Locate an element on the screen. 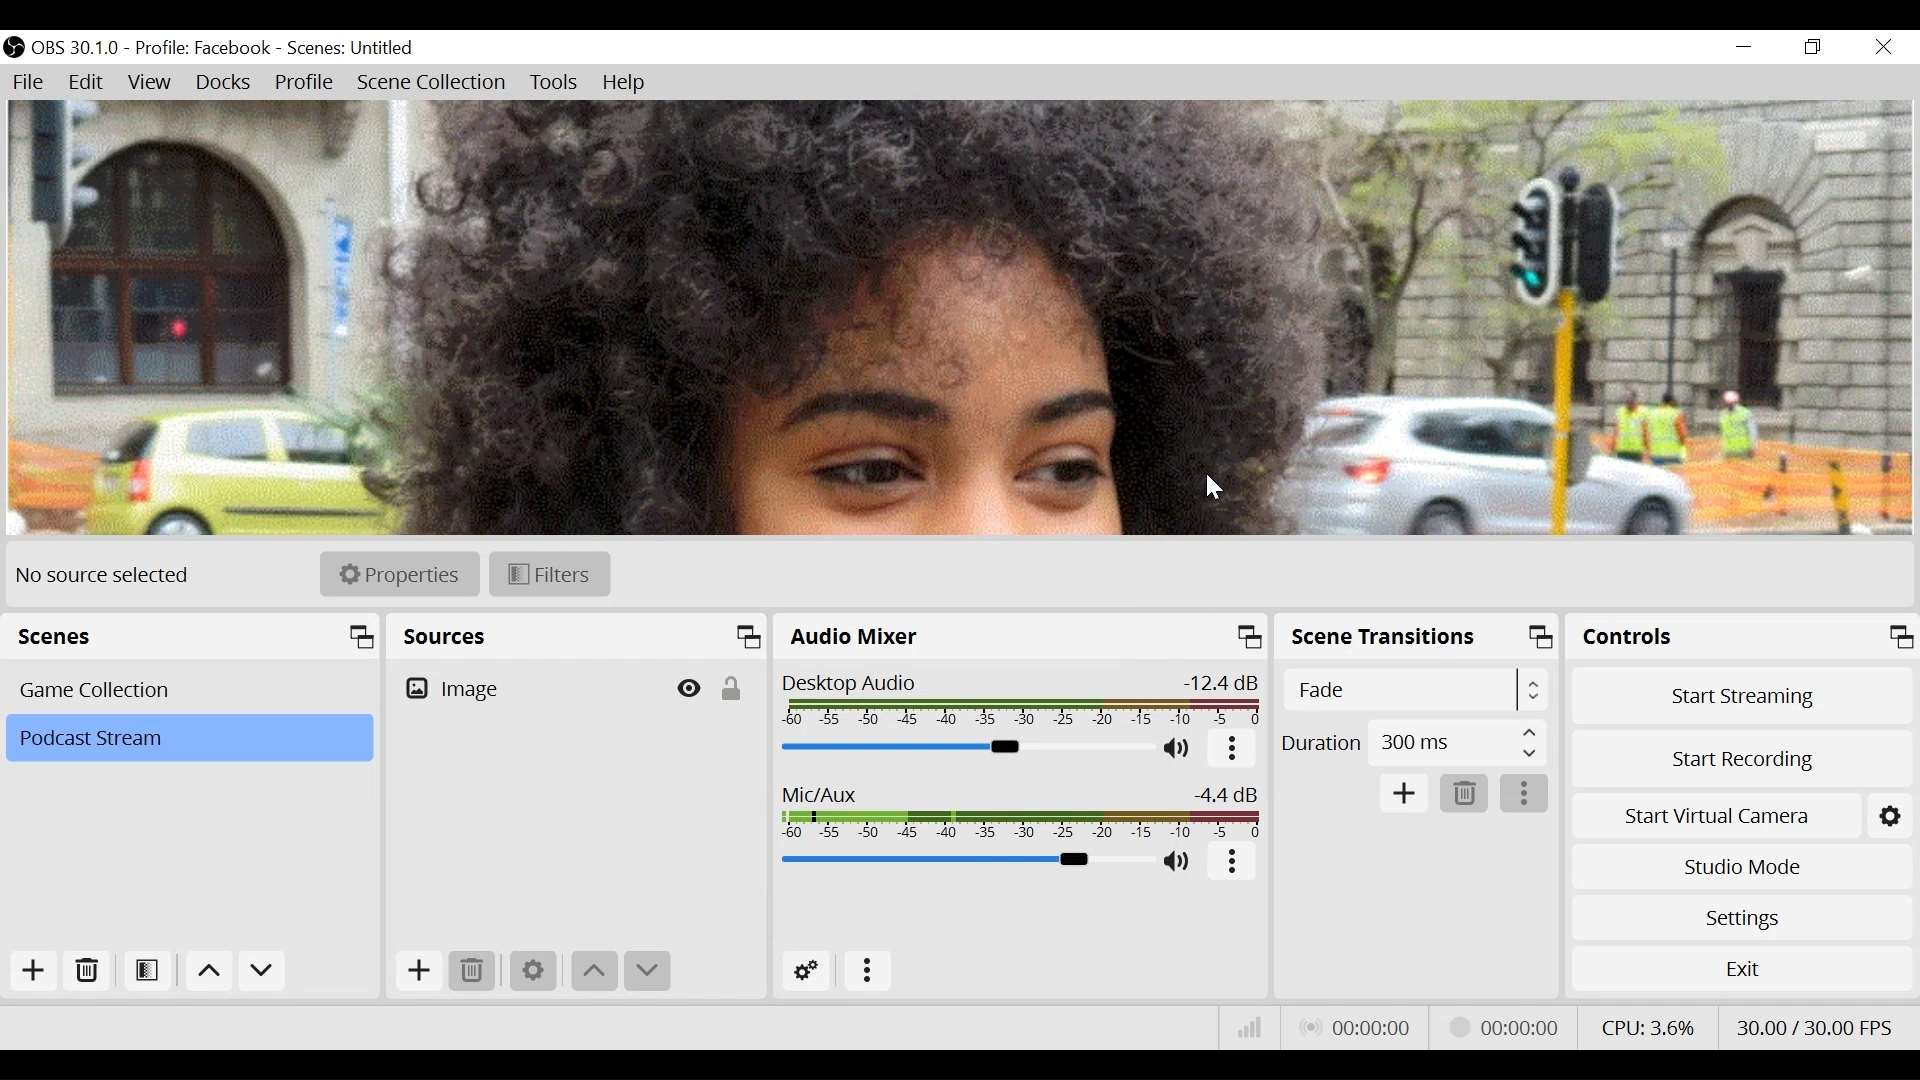 This screenshot has width=1920, height=1080. Scenes is located at coordinates (191, 690).